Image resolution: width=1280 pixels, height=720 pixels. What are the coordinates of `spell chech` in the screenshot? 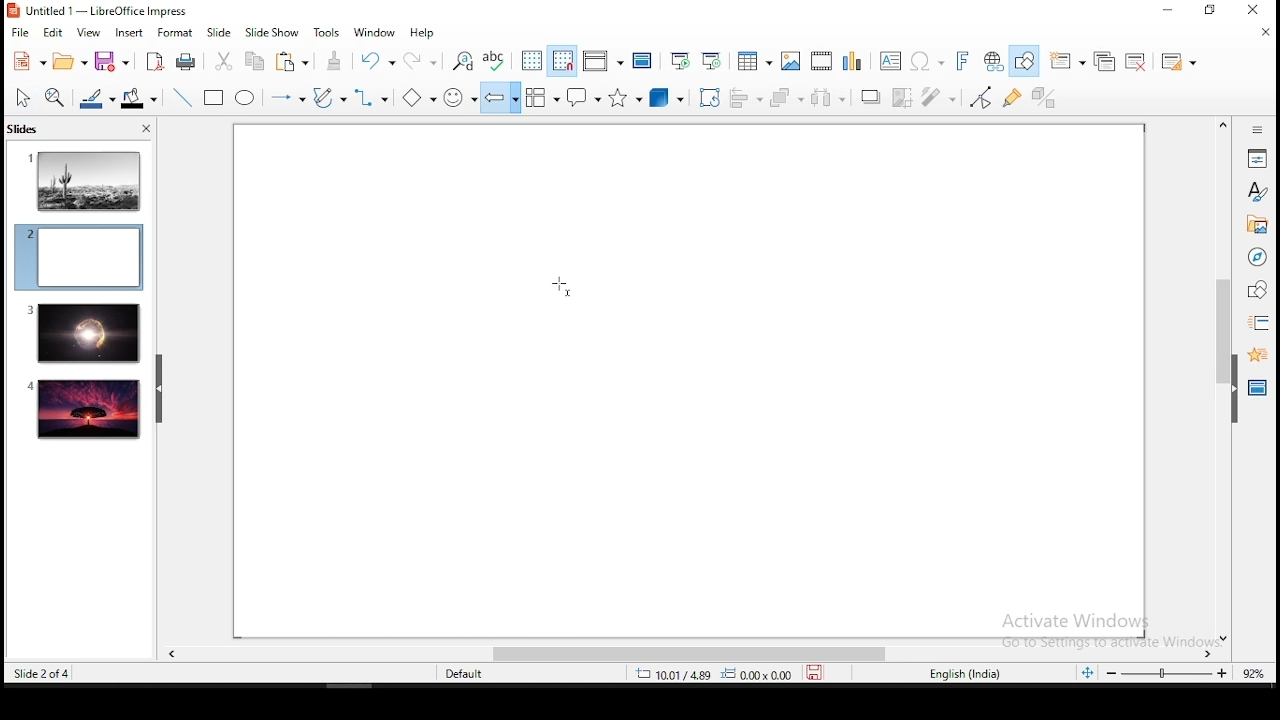 It's located at (495, 59).